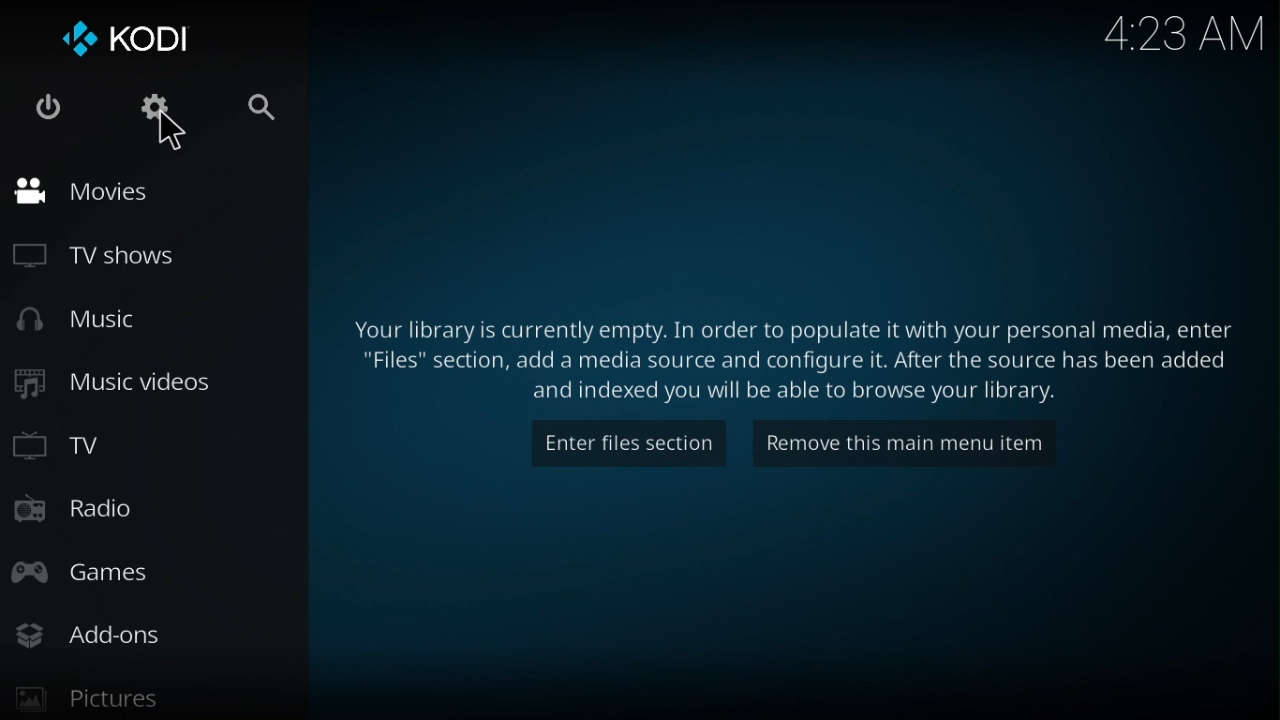  I want to click on Games, so click(87, 573).